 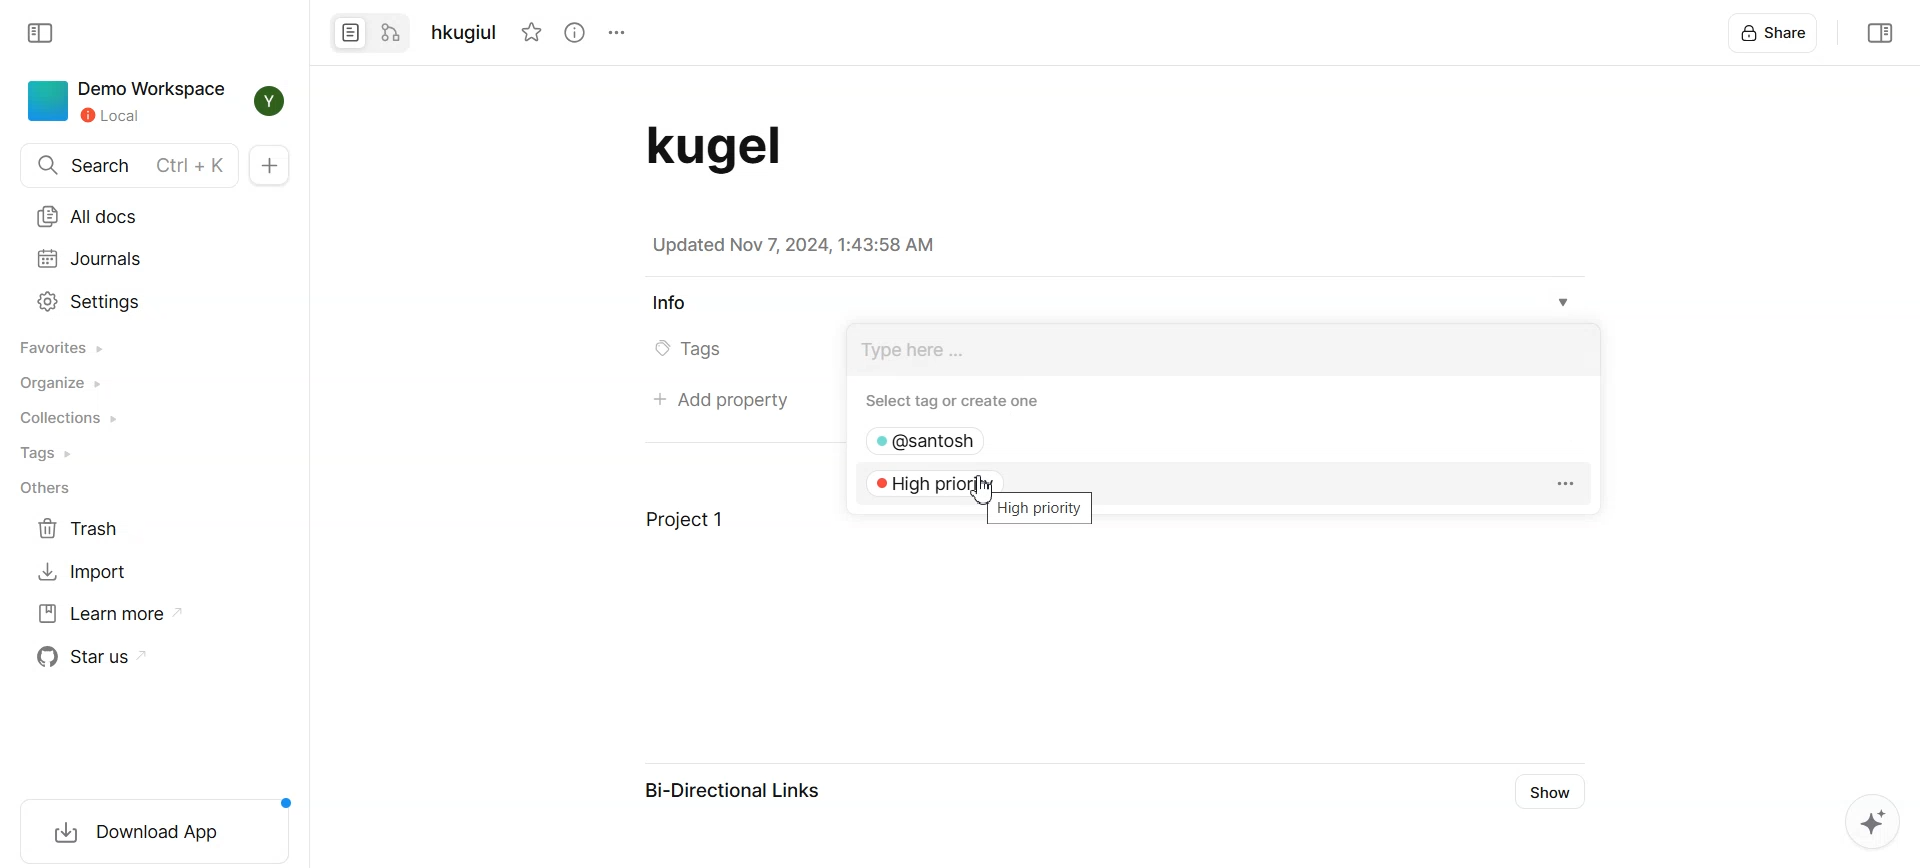 What do you see at coordinates (1870, 821) in the screenshot?
I see `Affine AI` at bounding box center [1870, 821].